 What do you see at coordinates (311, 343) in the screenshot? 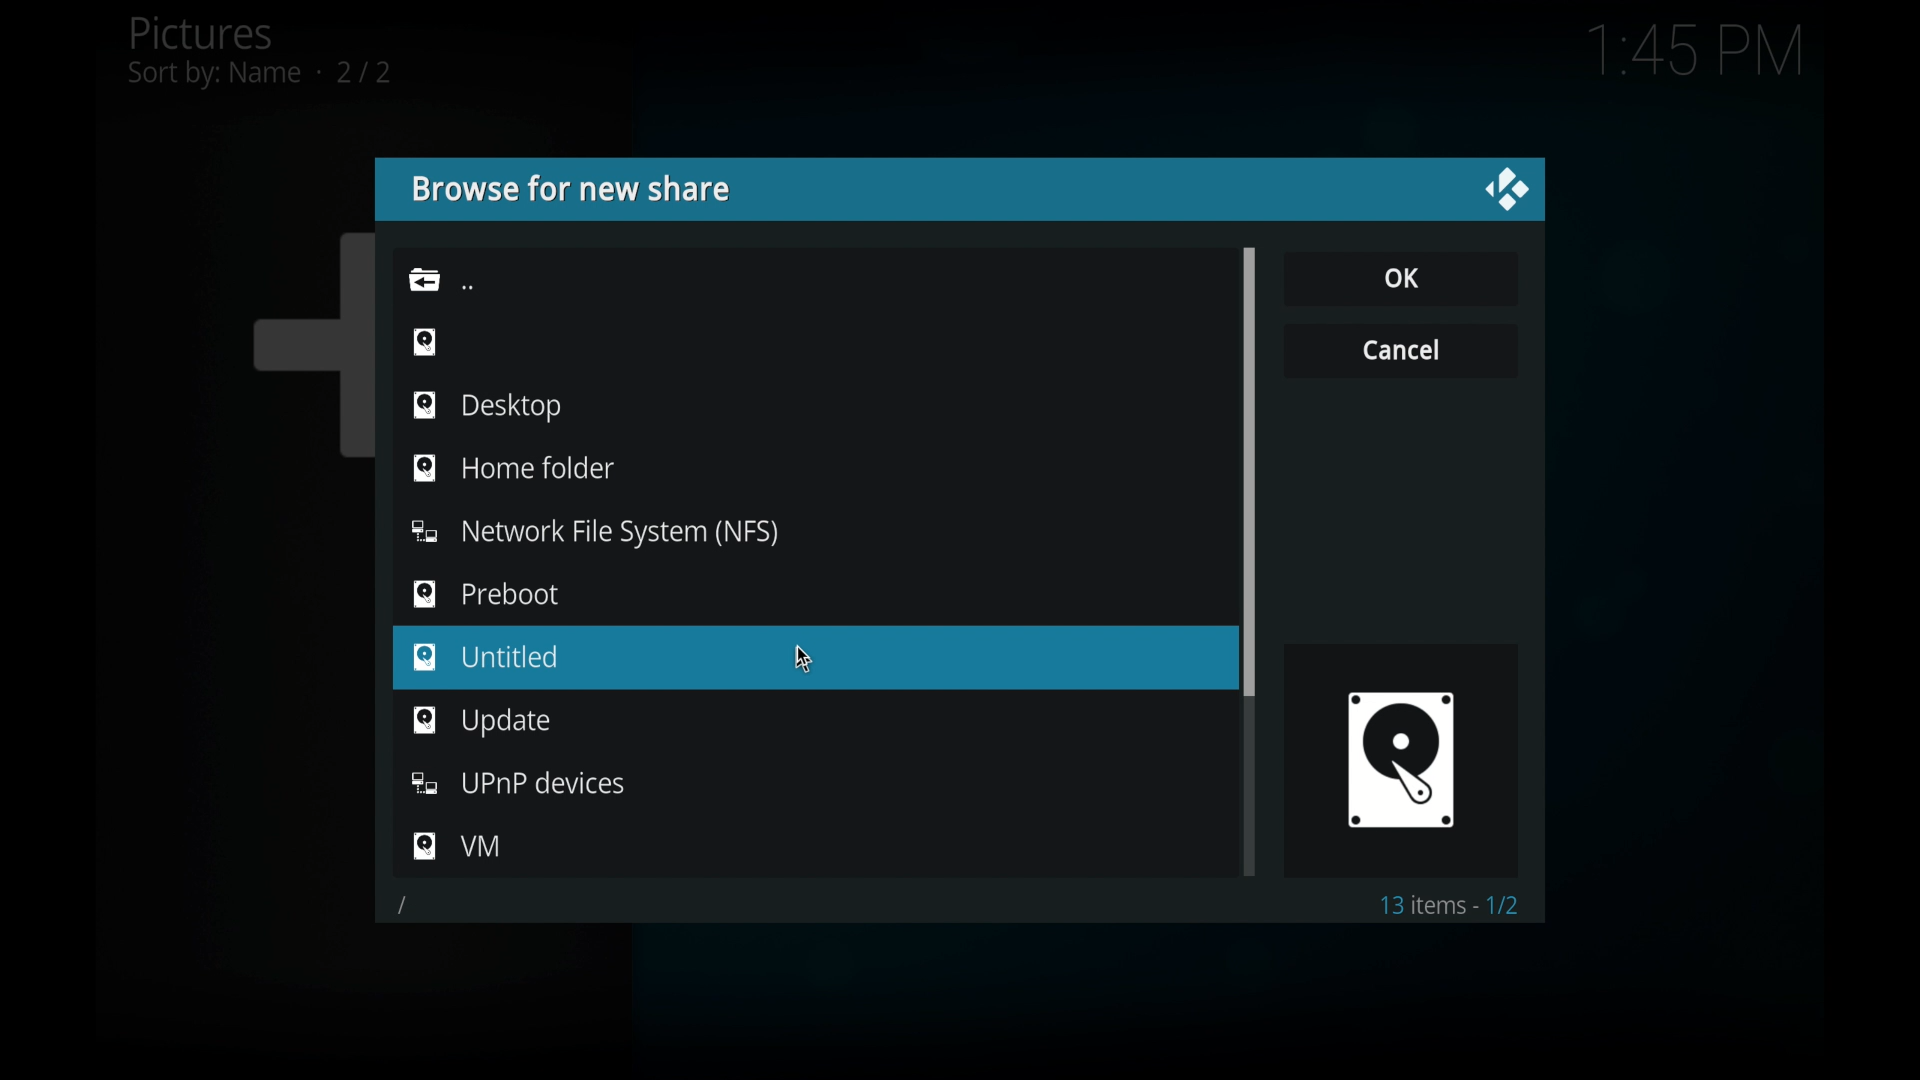
I see `add icon` at bounding box center [311, 343].